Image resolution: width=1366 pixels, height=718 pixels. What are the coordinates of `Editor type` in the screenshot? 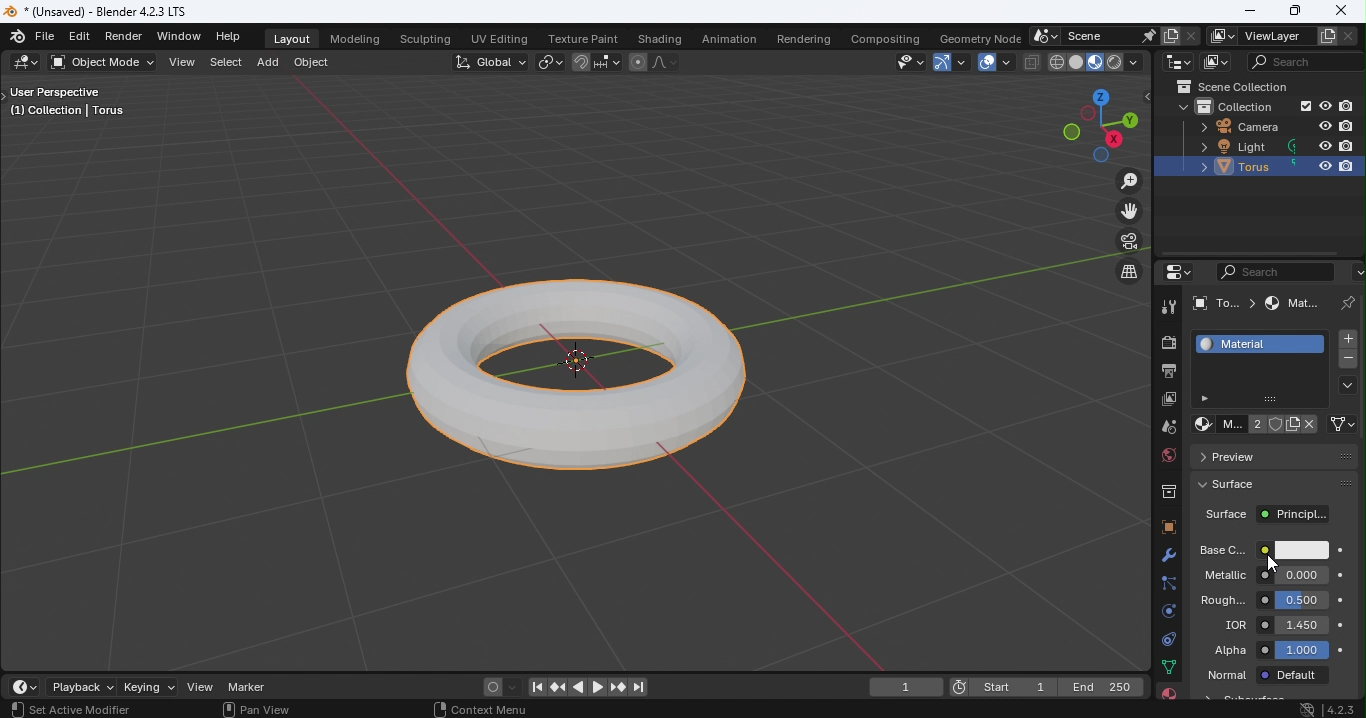 It's located at (1178, 62).